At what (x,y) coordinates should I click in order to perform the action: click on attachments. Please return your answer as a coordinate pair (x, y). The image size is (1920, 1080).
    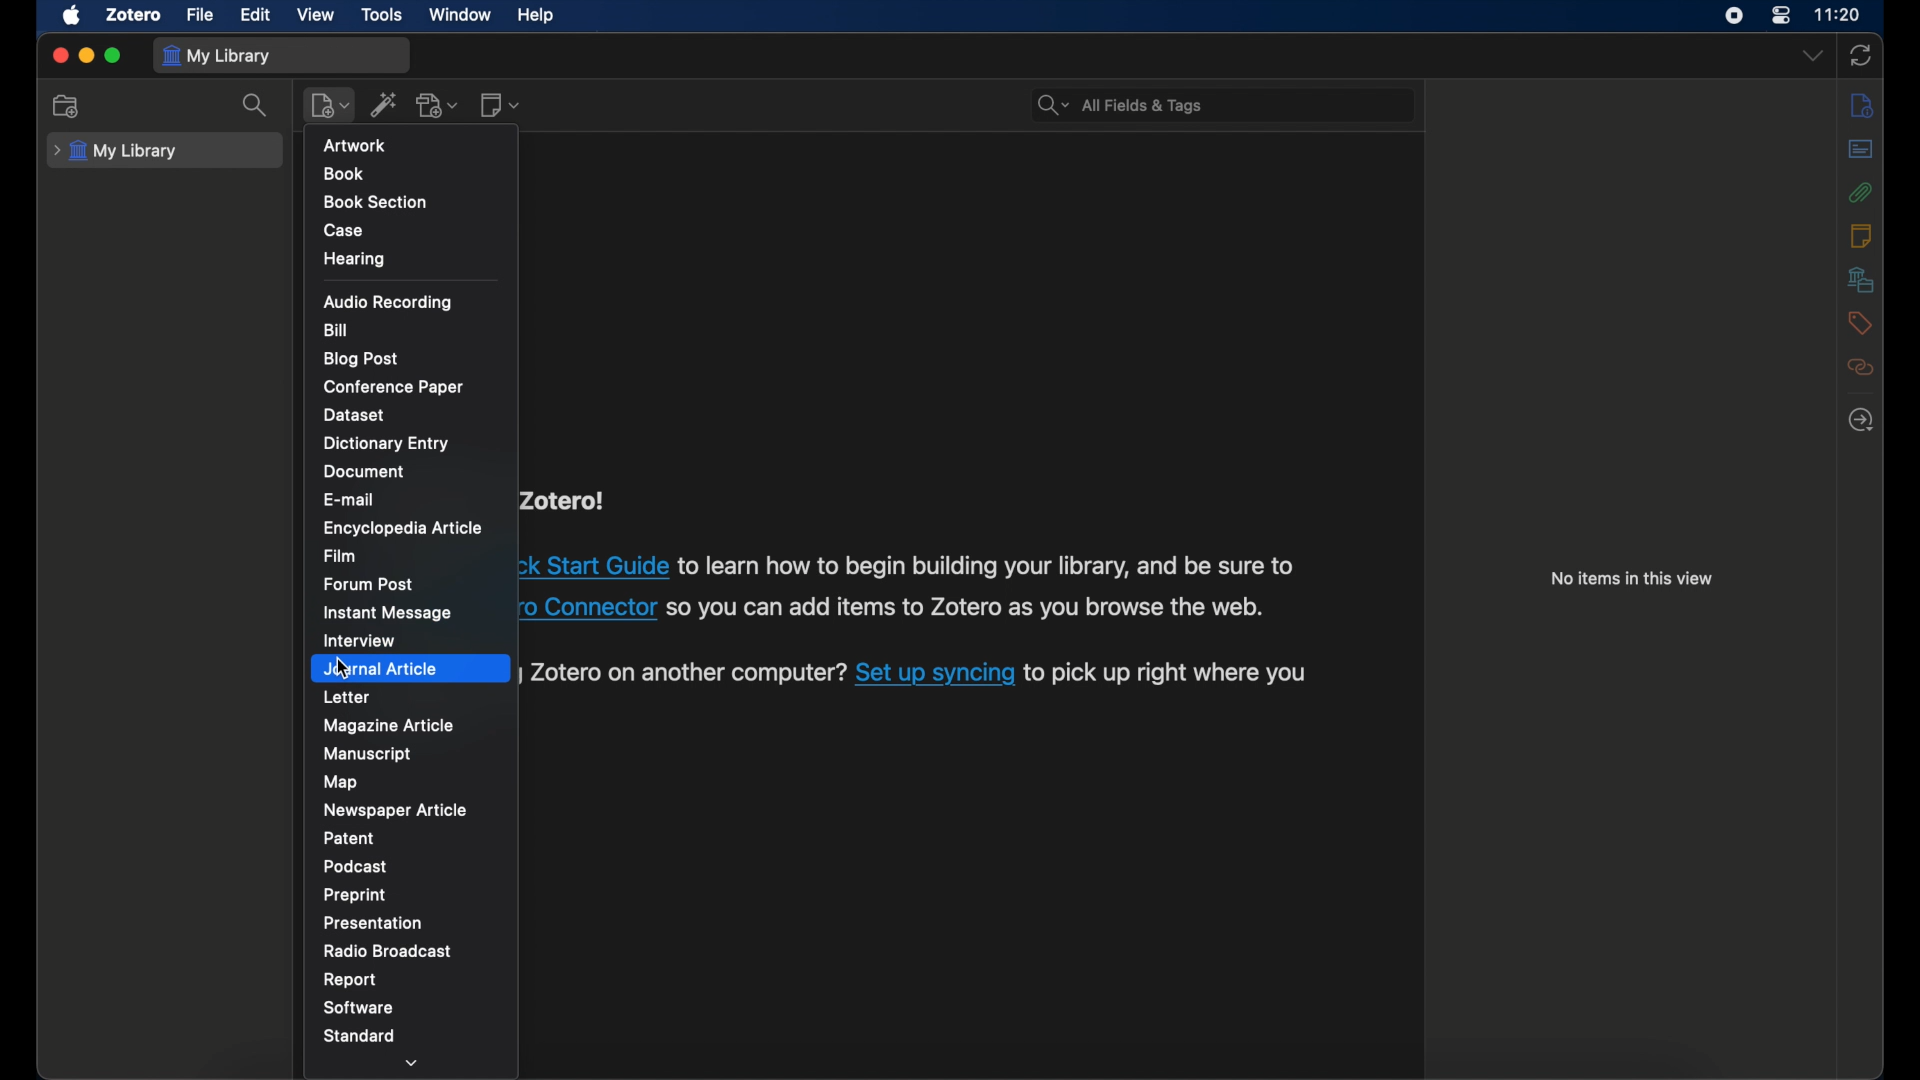
    Looking at the image, I should click on (1860, 192).